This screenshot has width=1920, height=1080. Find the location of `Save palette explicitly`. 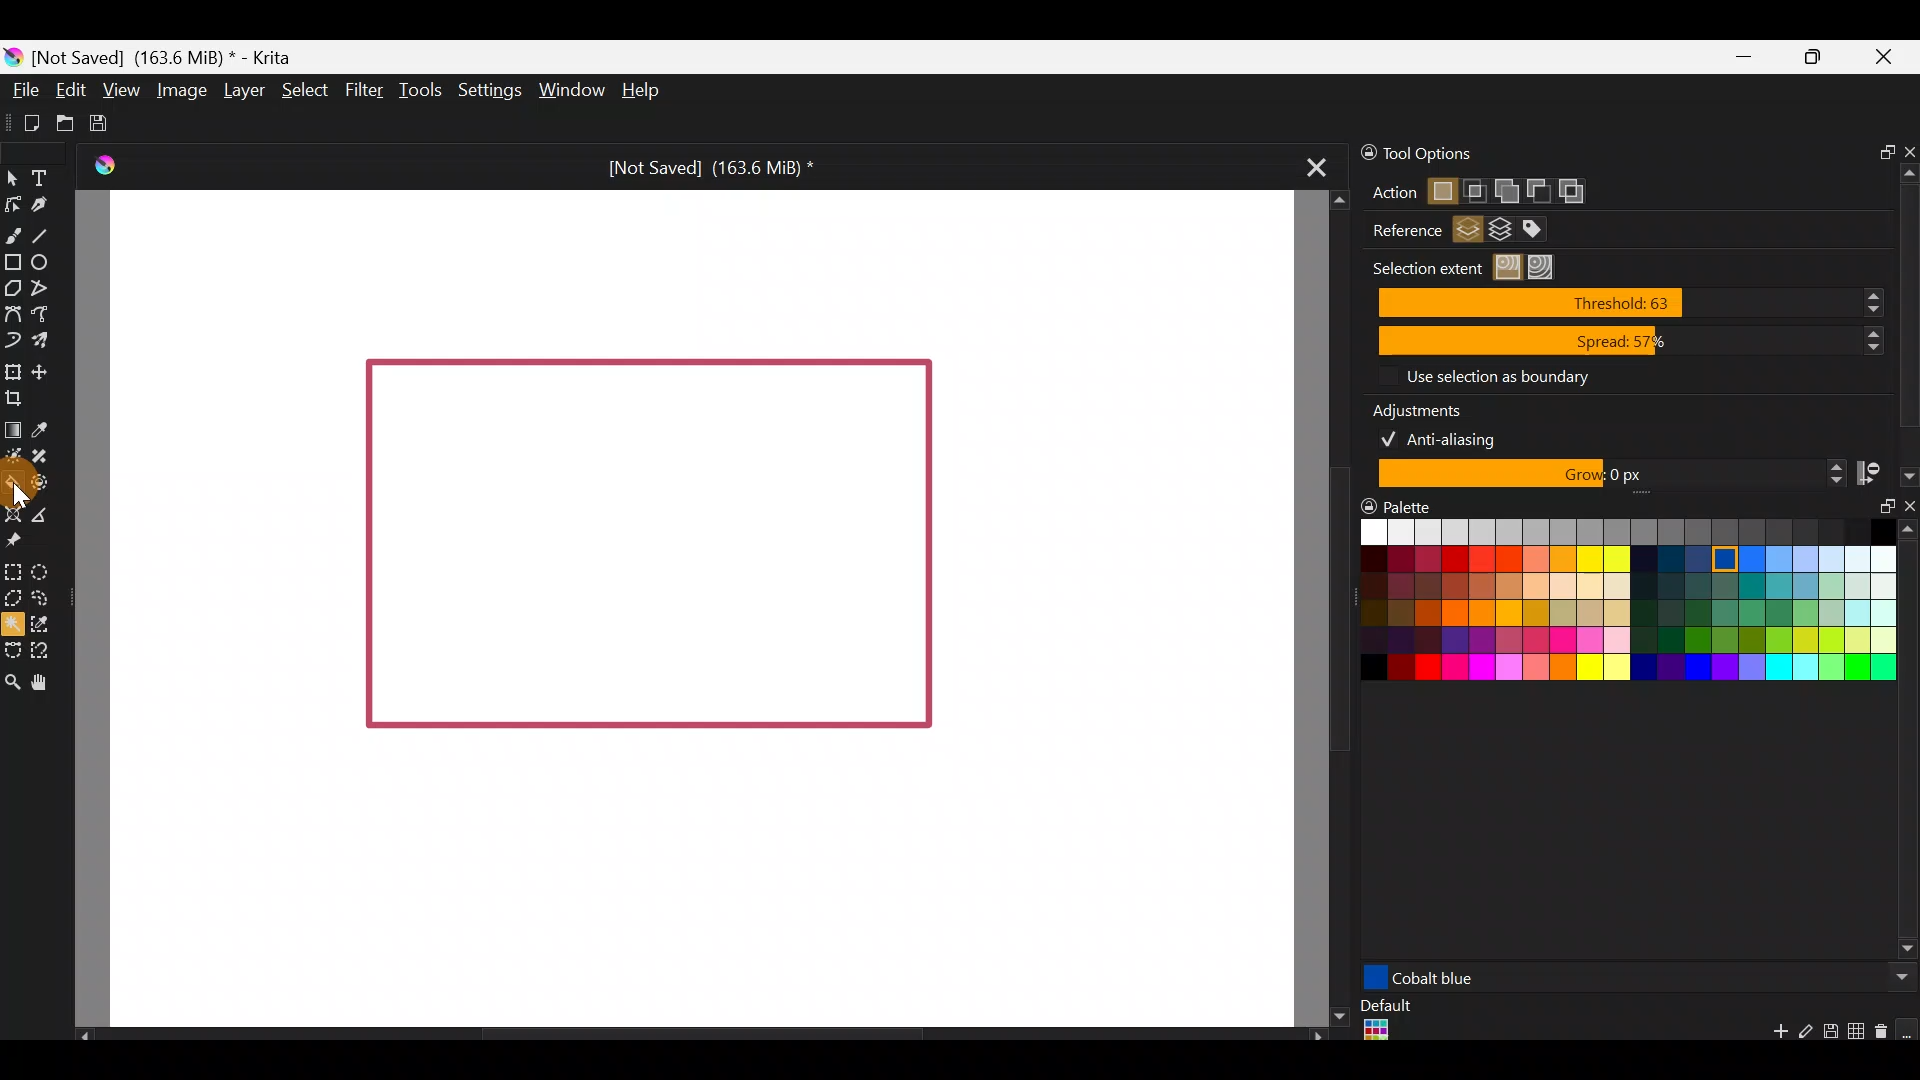

Save palette explicitly is located at coordinates (1829, 1032).